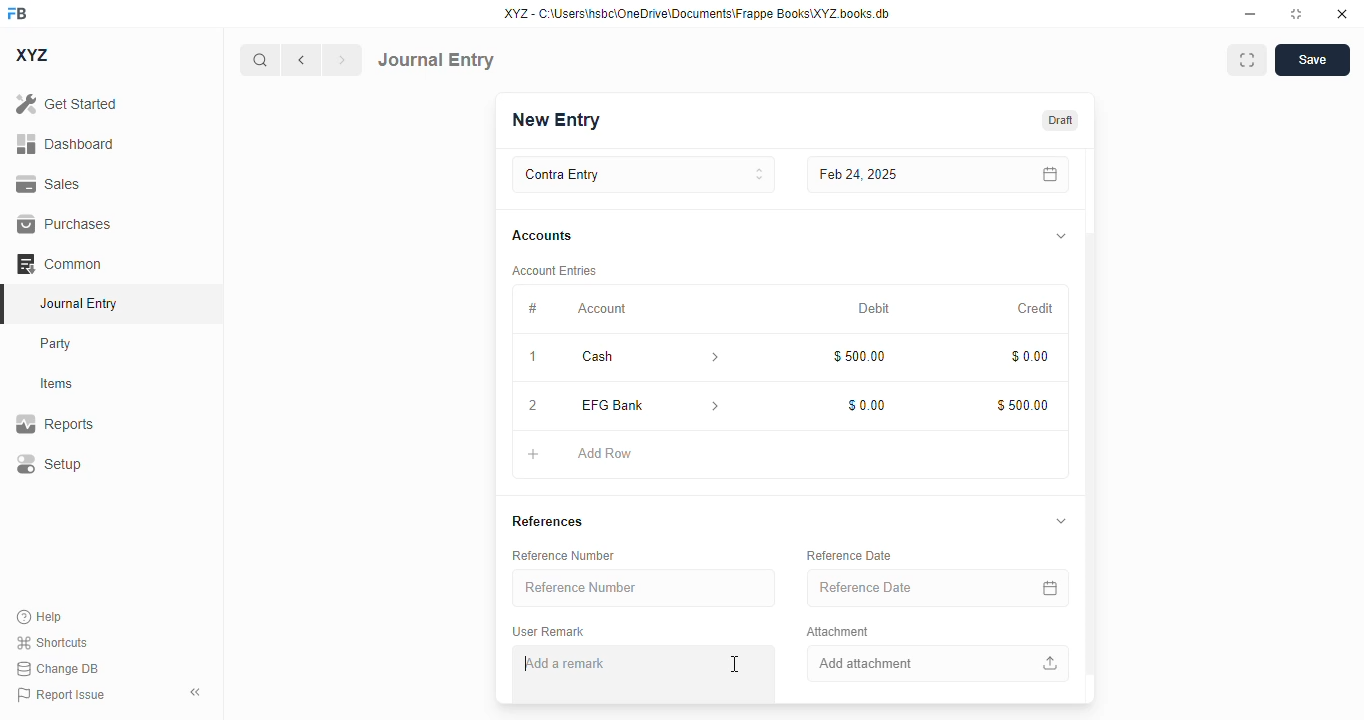 The image size is (1364, 720). I want to click on toggle expand/collapse, so click(1061, 237).